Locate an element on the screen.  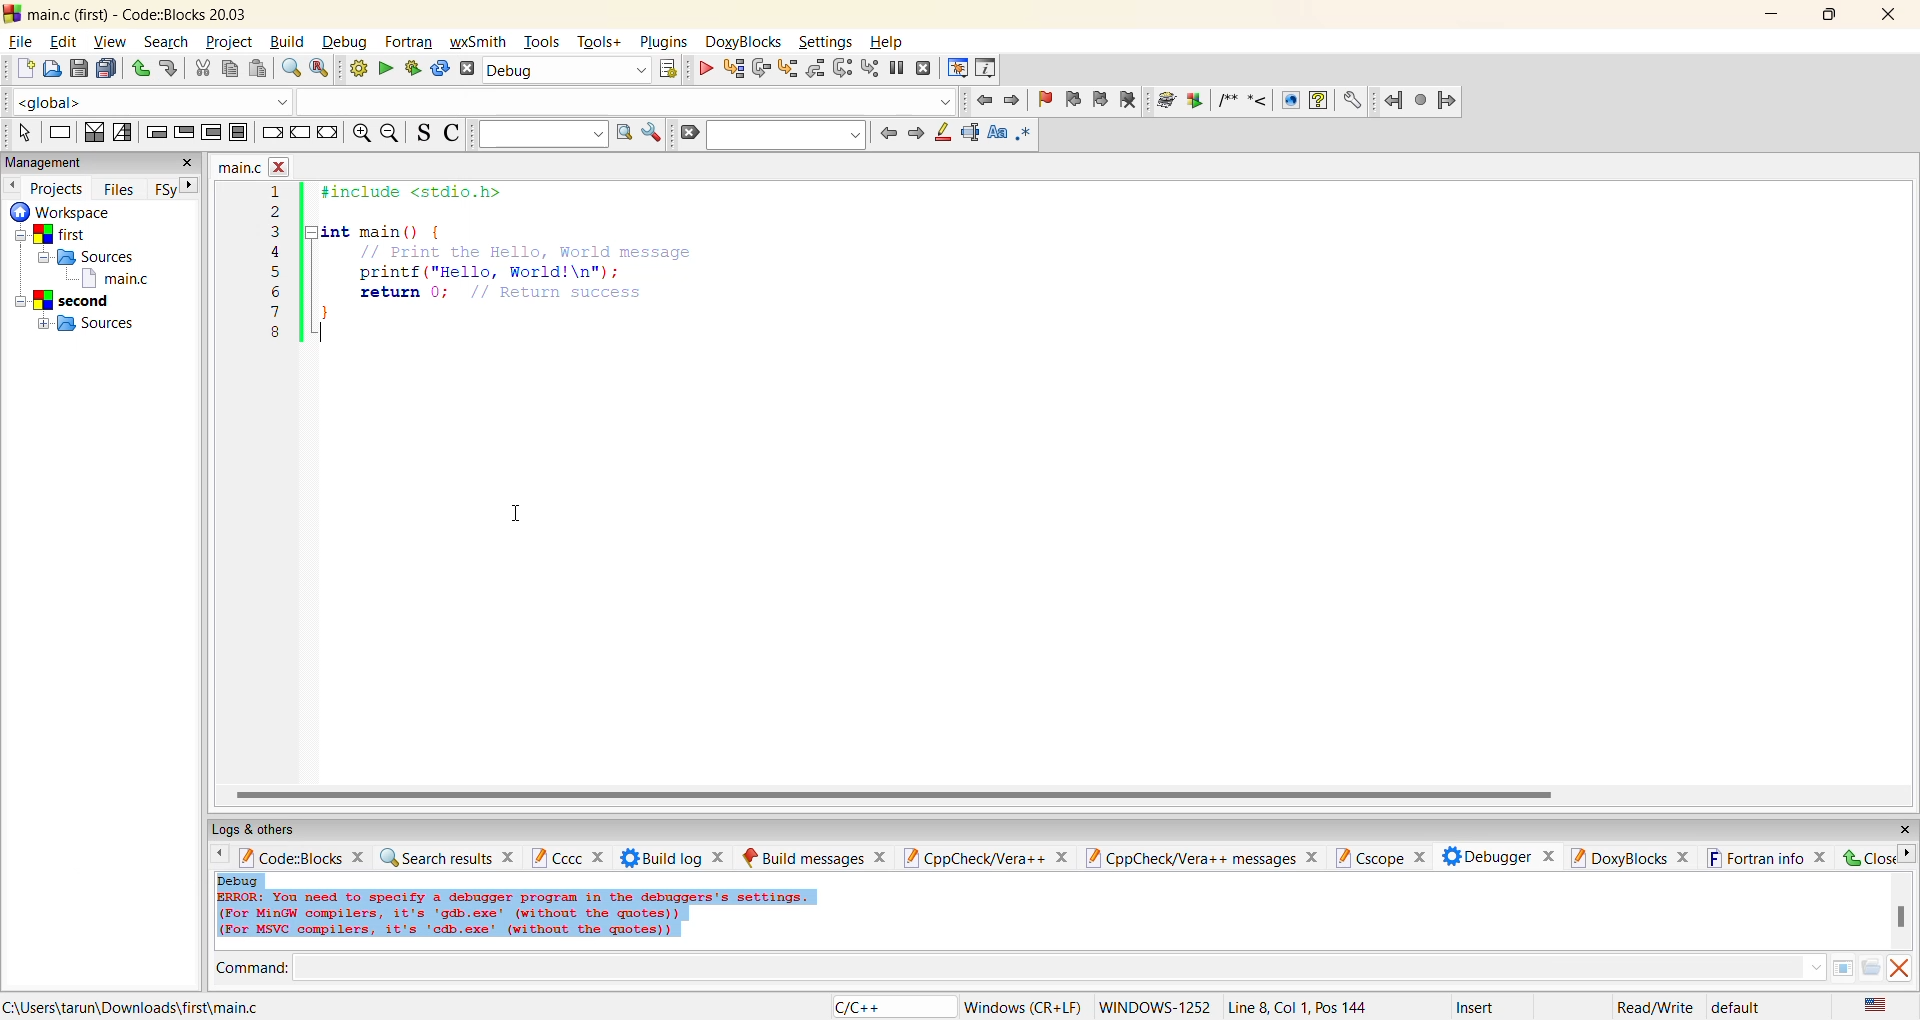
build target is located at coordinates (568, 71).